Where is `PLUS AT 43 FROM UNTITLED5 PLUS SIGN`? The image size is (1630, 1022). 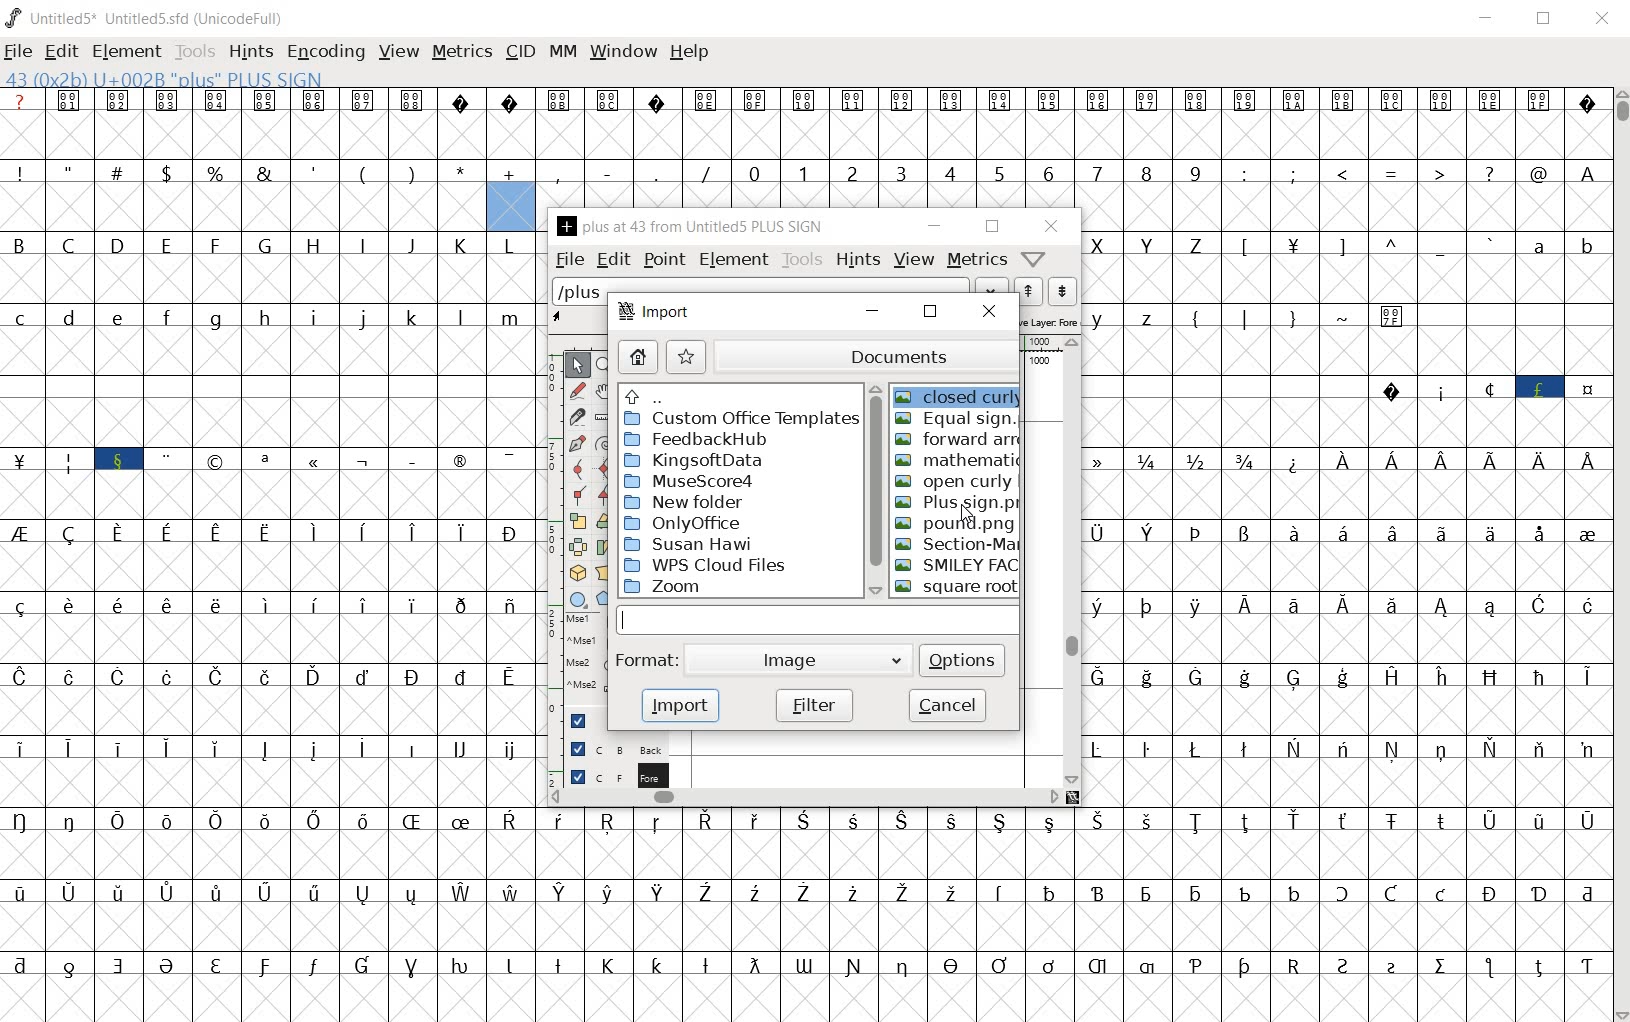 PLUS AT 43 FROM UNTITLED5 PLUS SIGN is located at coordinates (693, 228).